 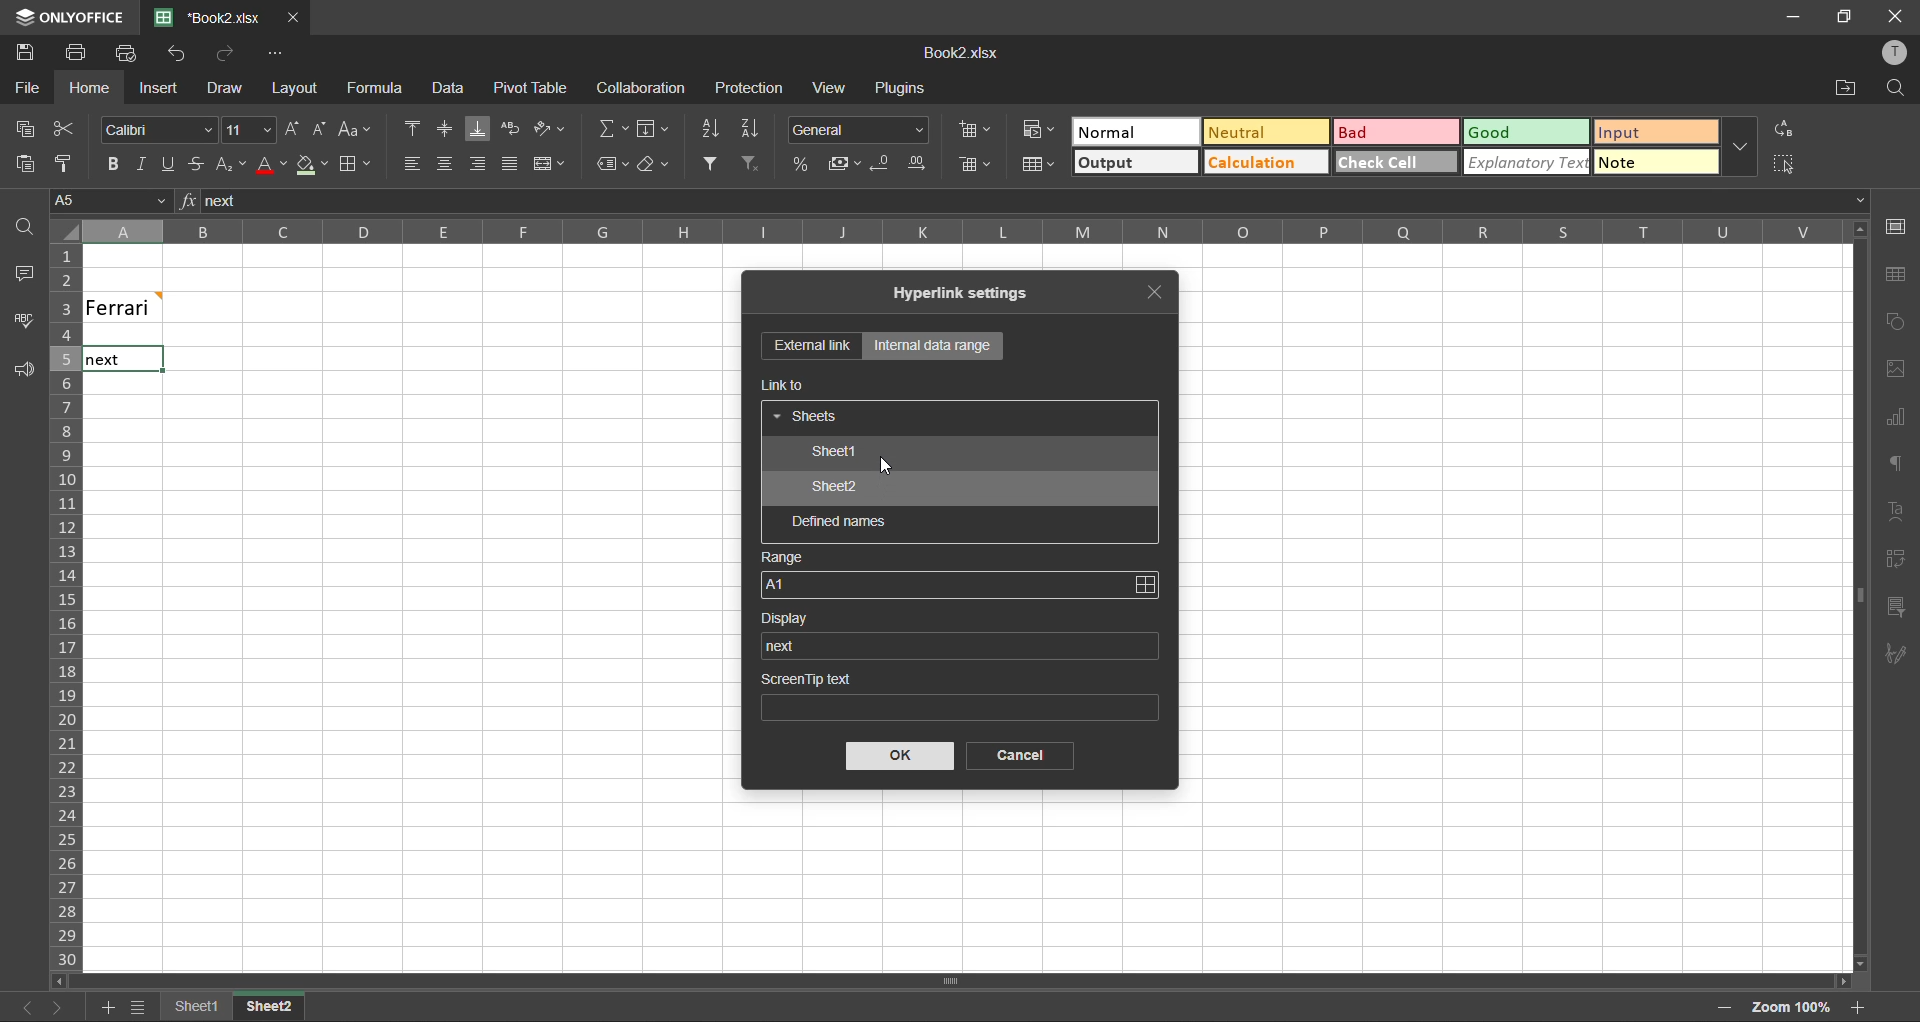 I want to click on more options, so click(x=1742, y=146).